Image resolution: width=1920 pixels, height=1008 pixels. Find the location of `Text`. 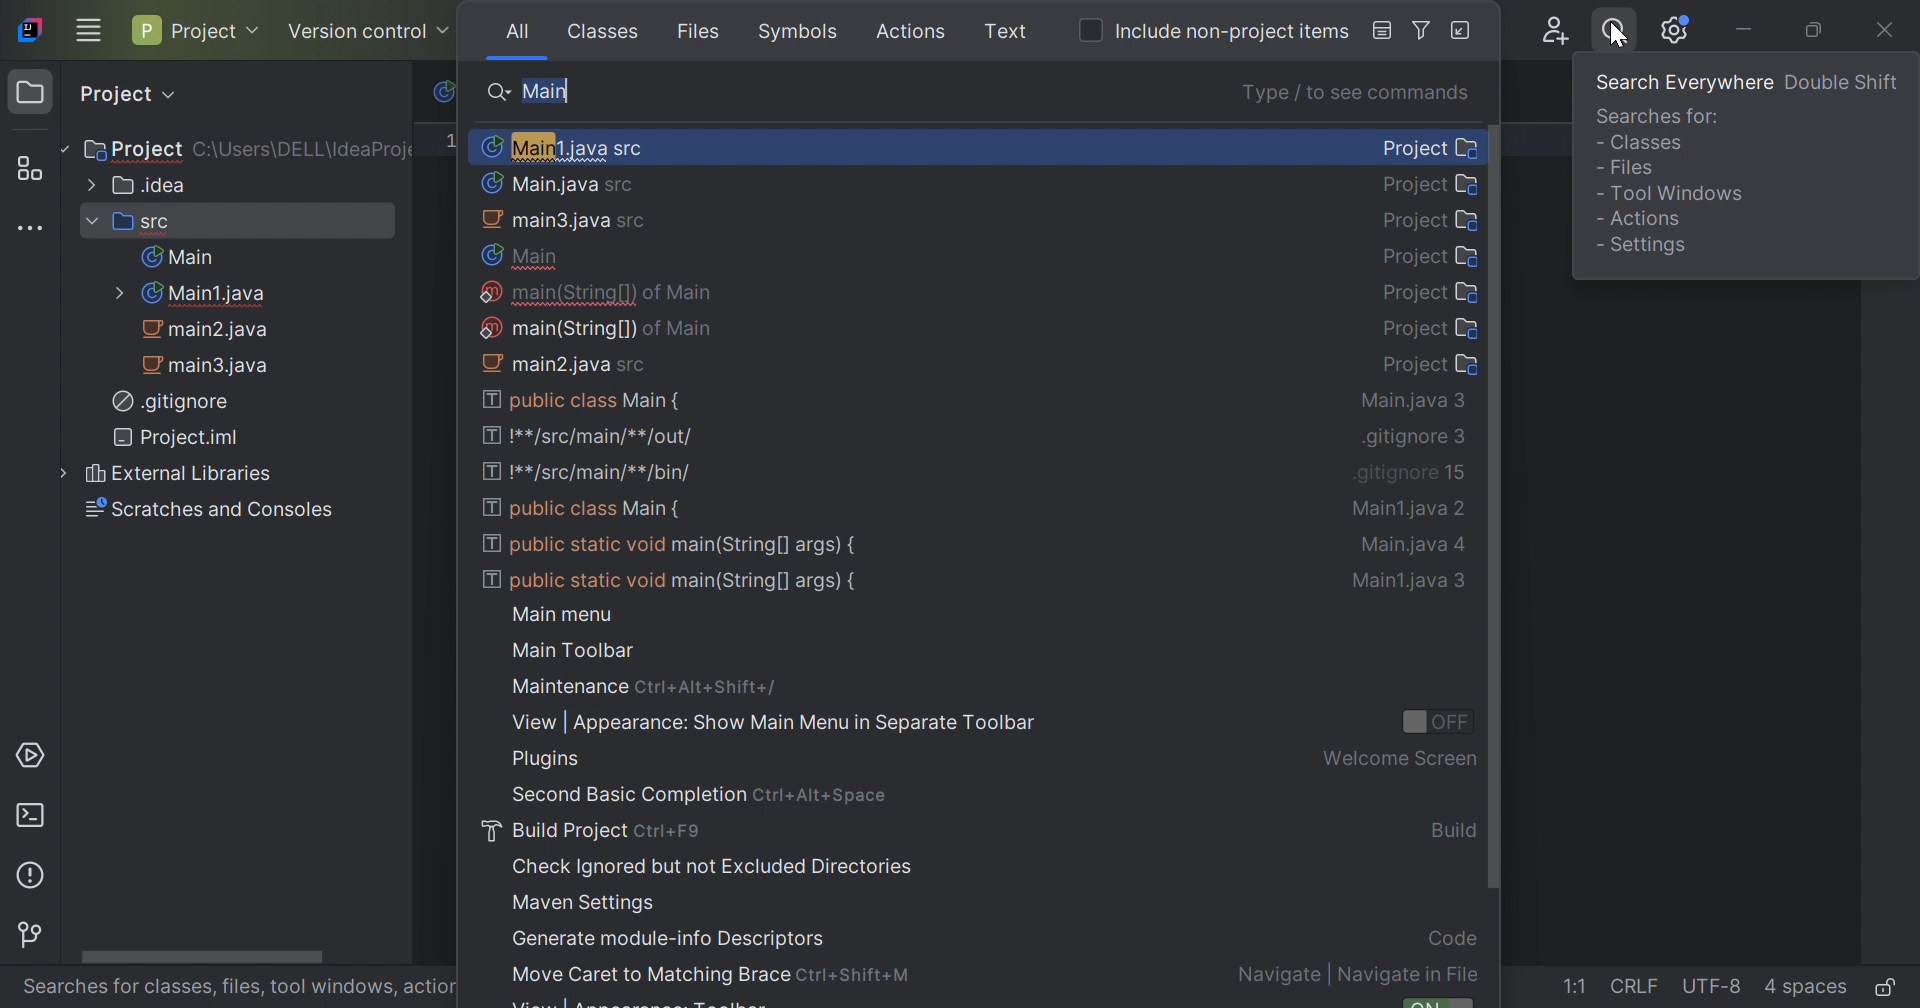

Text is located at coordinates (1008, 32).